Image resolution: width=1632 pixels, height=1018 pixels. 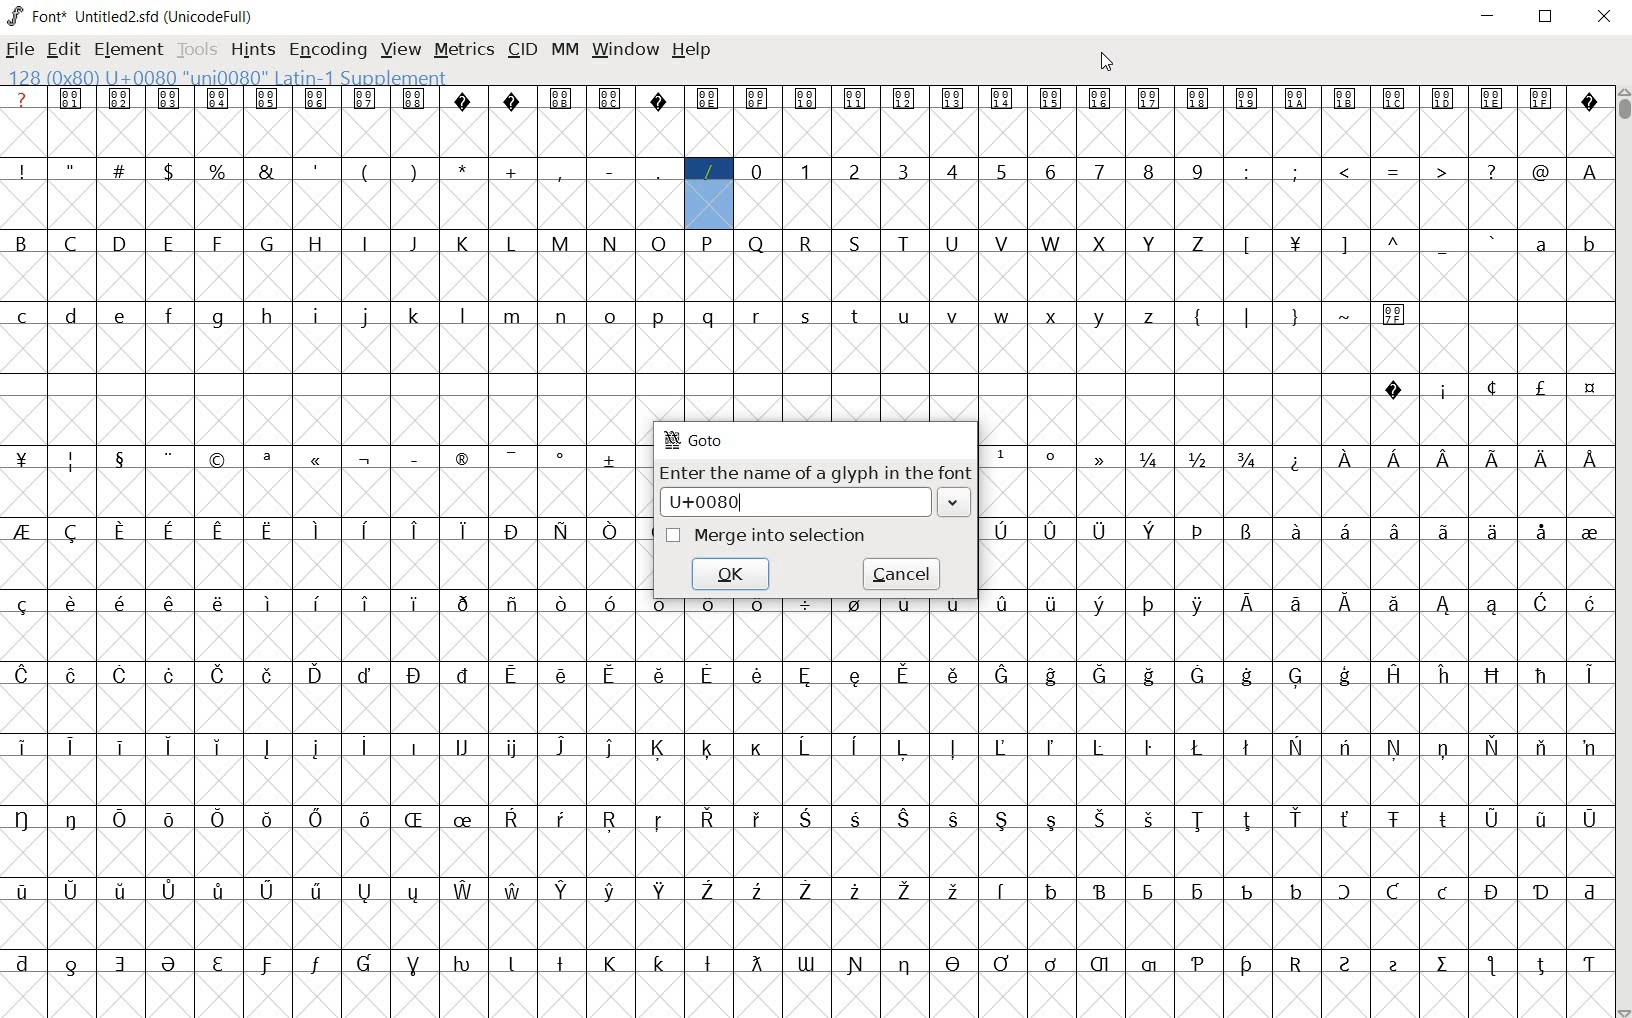 What do you see at coordinates (560, 531) in the screenshot?
I see `glyph` at bounding box center [560, 531].